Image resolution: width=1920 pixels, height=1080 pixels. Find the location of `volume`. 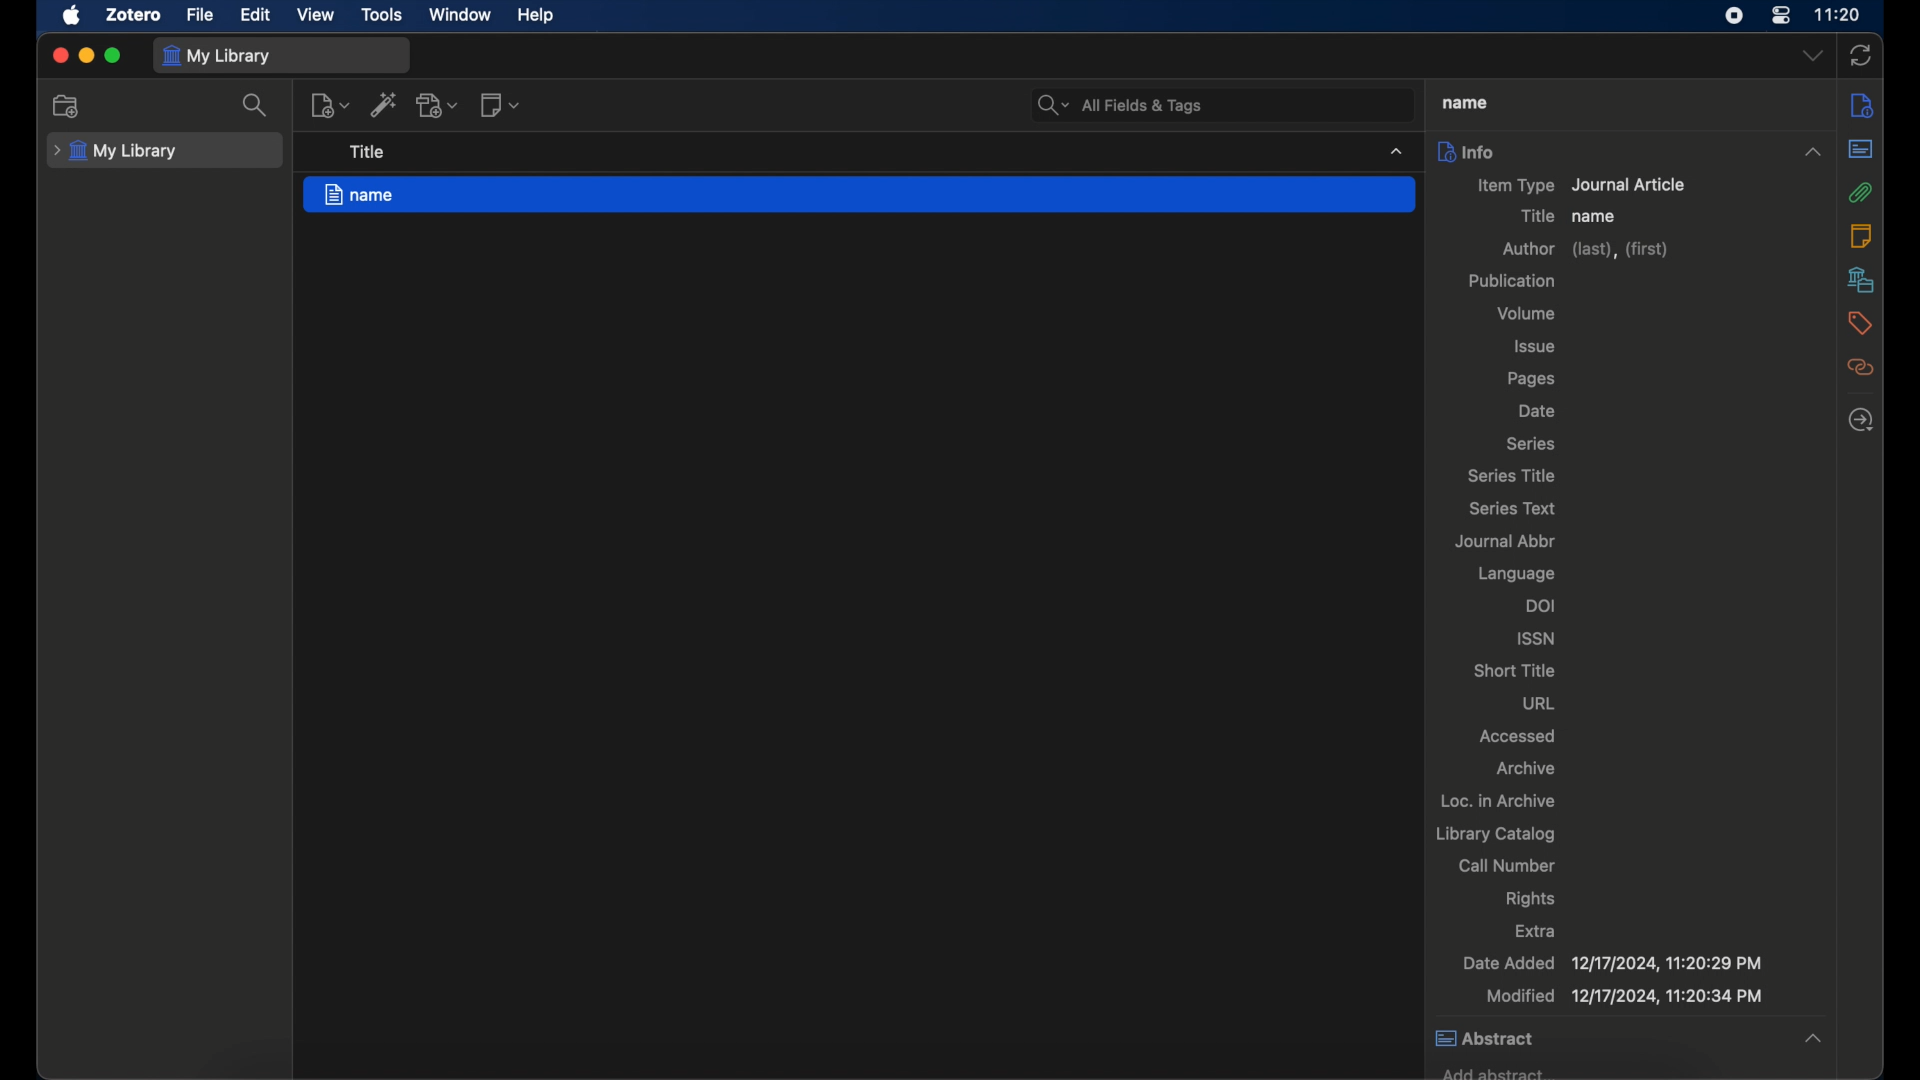

volume is located at coordinates (1525, 314).